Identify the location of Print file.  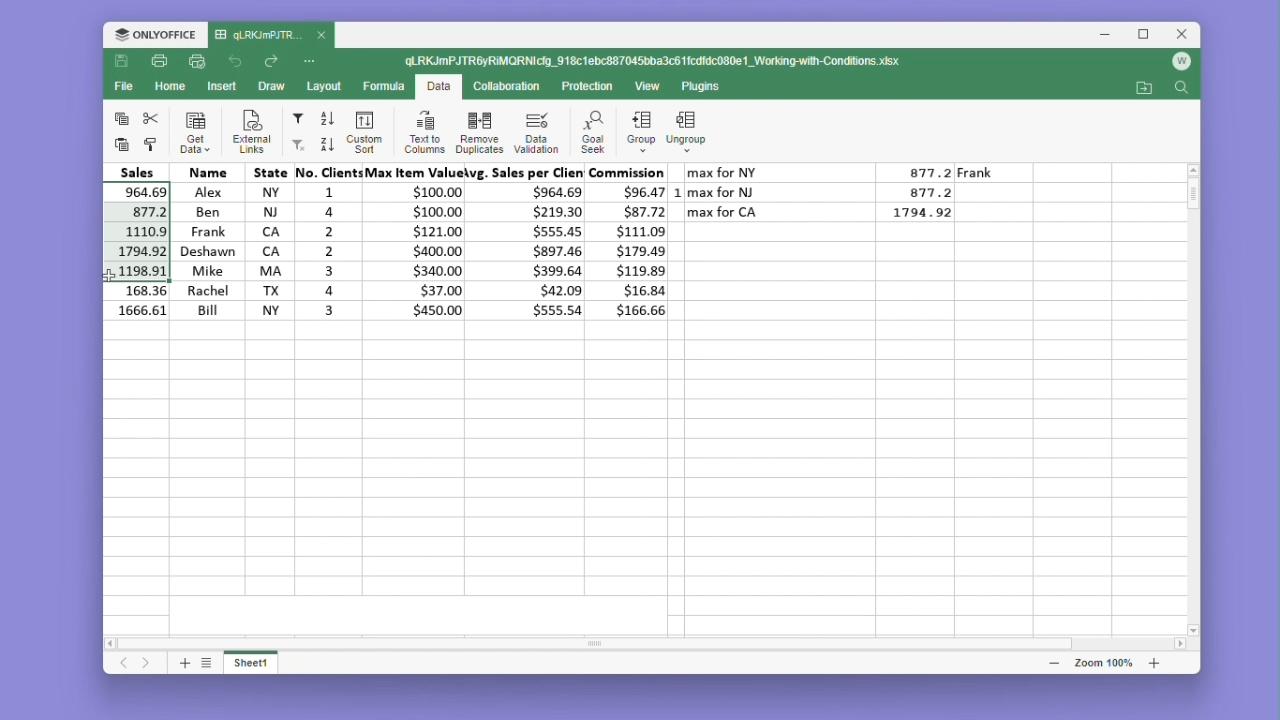
(158, 63).